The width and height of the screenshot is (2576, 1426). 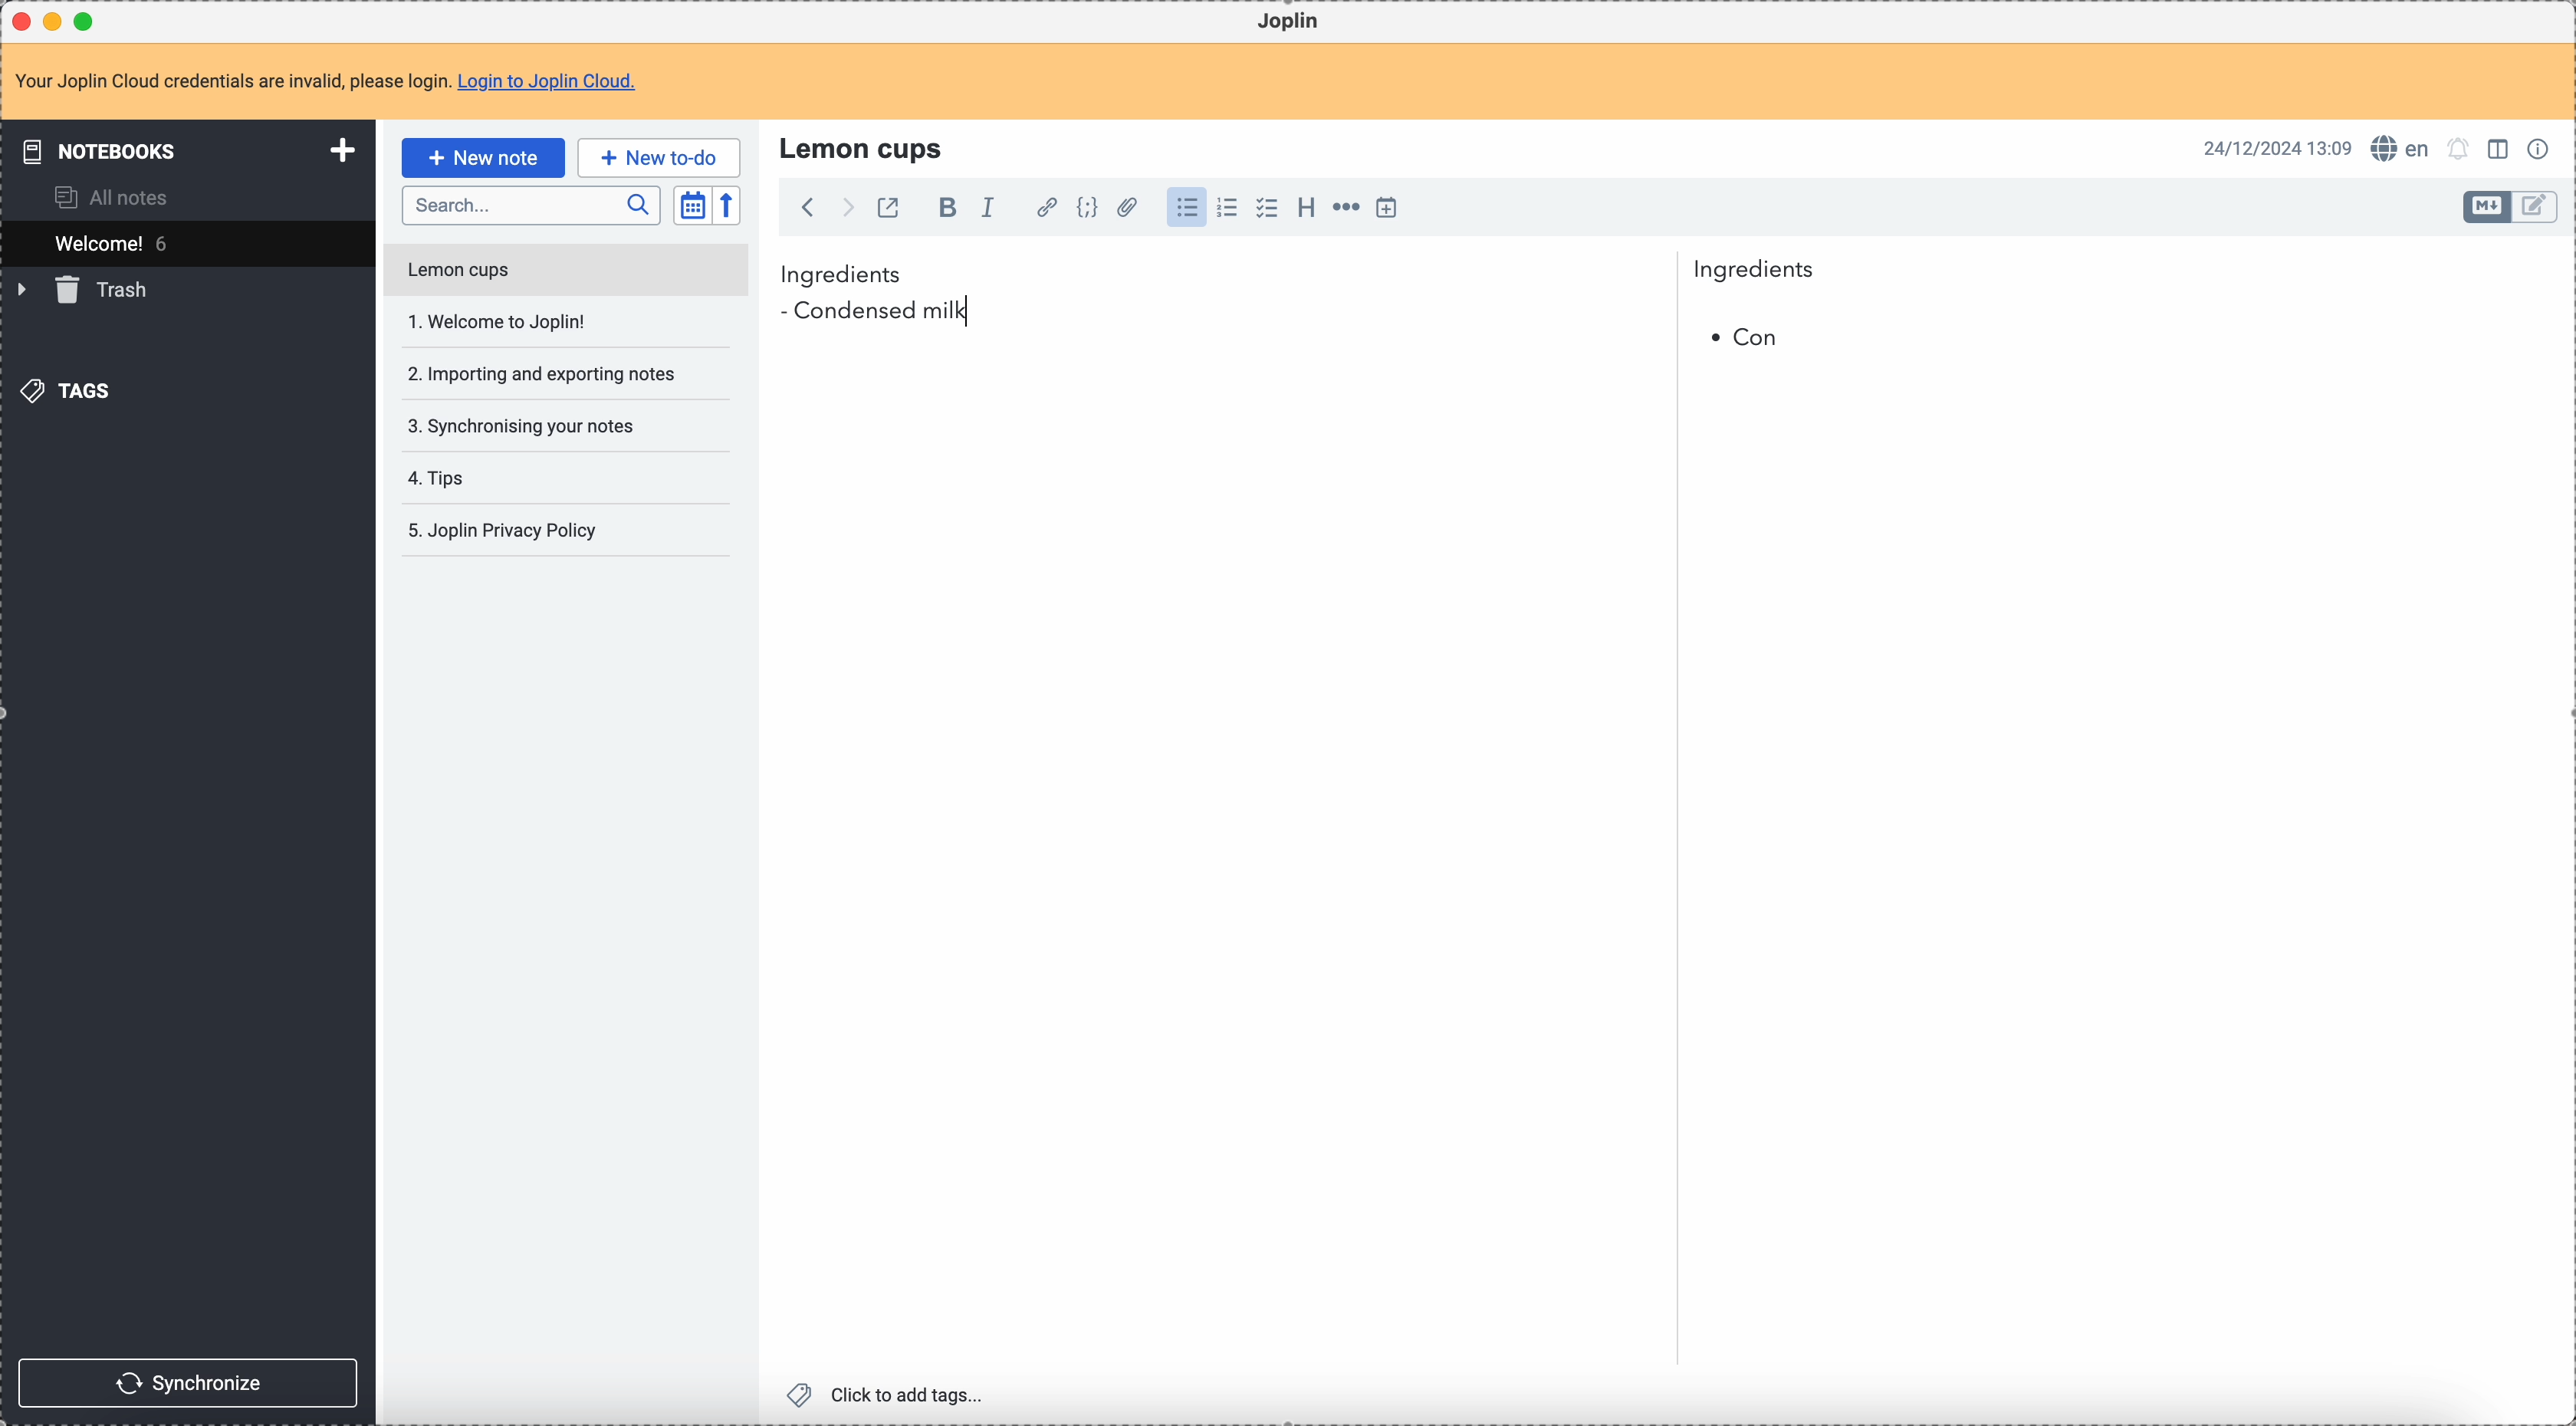 I want to click on notebooks, so click(x=192, y=150).